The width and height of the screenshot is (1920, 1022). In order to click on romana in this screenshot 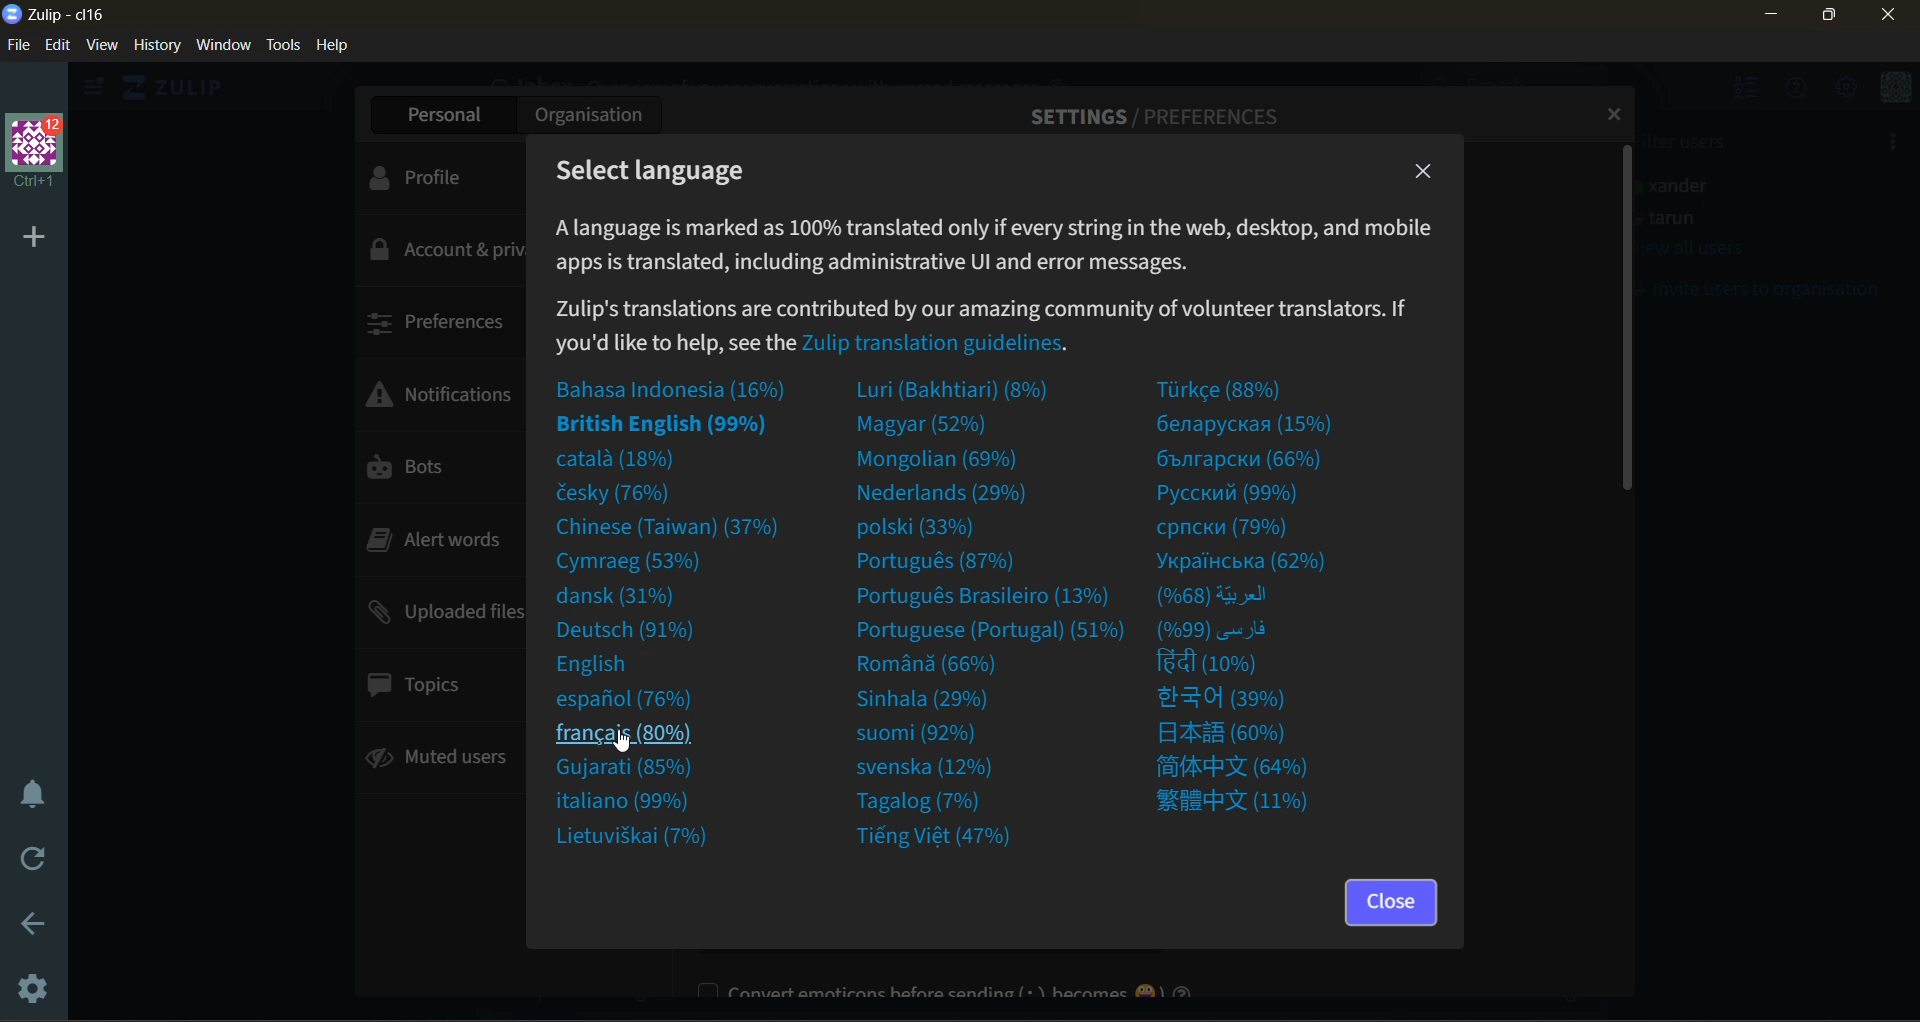, I will do `click(934, 663)`.